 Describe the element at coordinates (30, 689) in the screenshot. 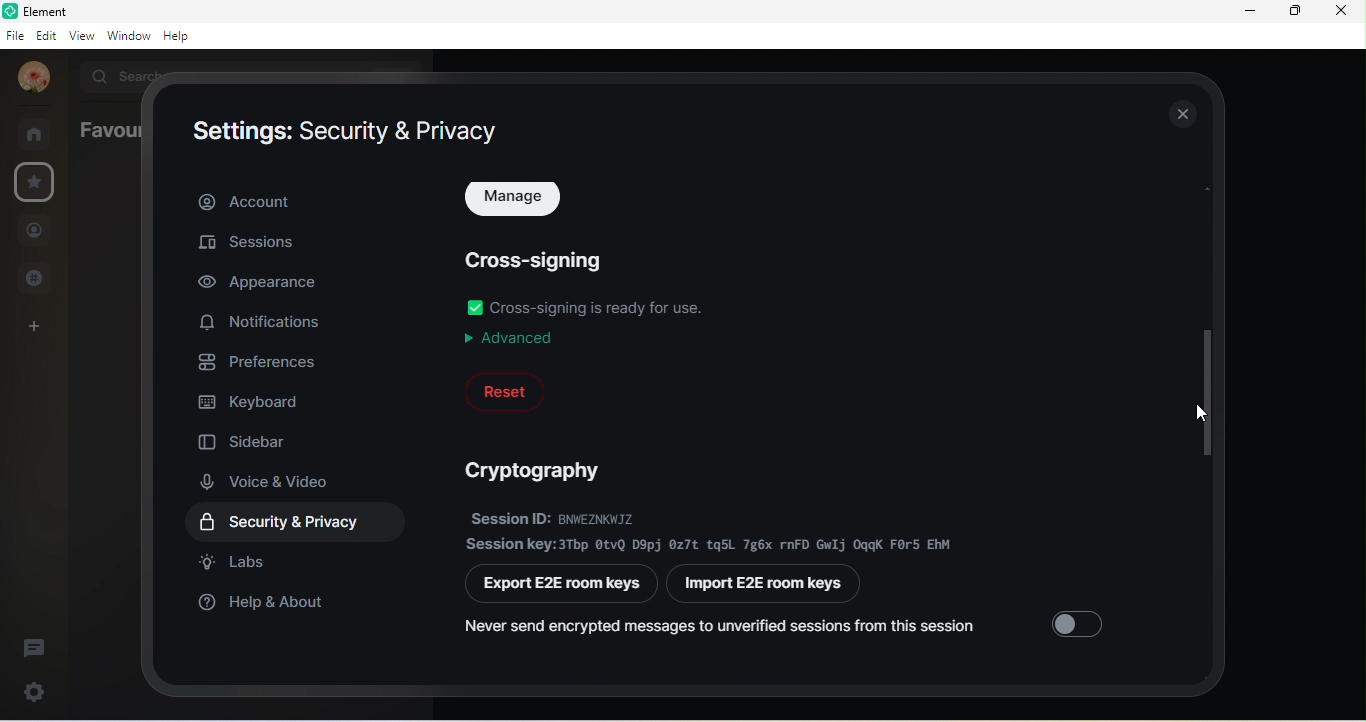

I see `quick settings` at that location.